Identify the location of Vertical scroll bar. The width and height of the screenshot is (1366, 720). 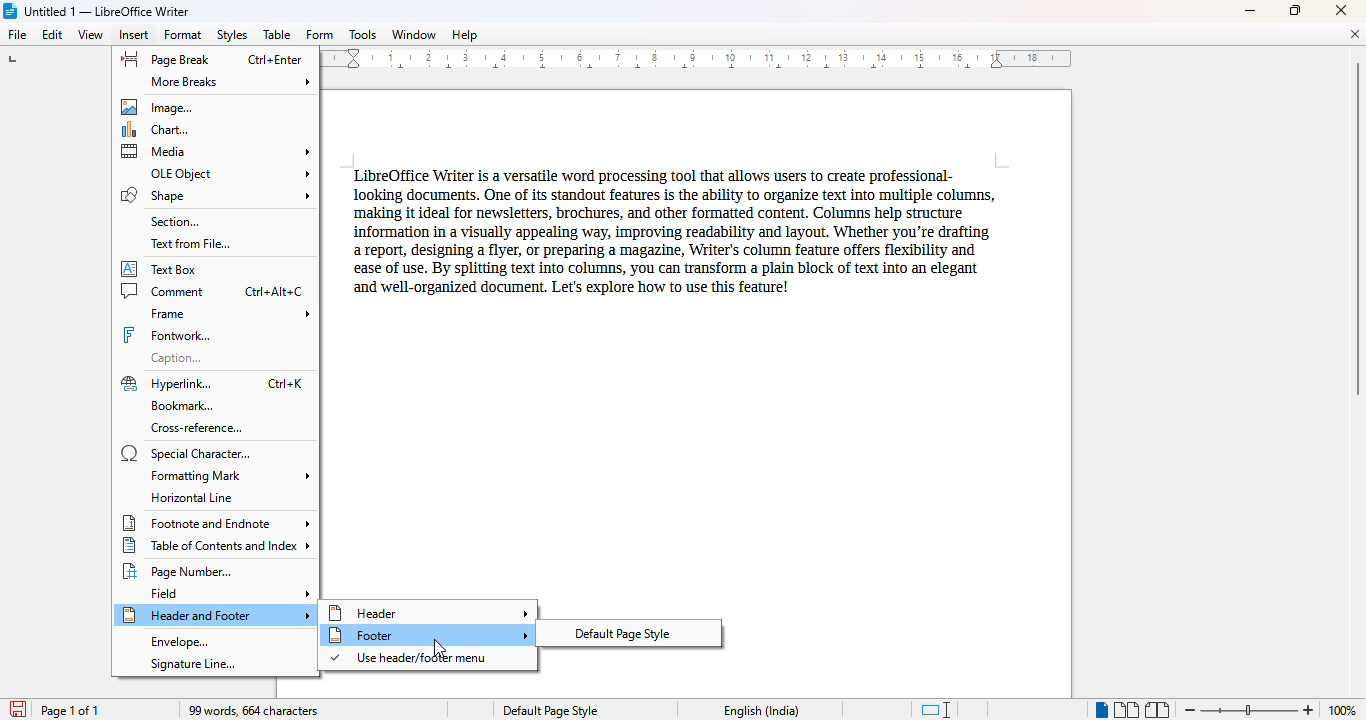
(1357, 229).